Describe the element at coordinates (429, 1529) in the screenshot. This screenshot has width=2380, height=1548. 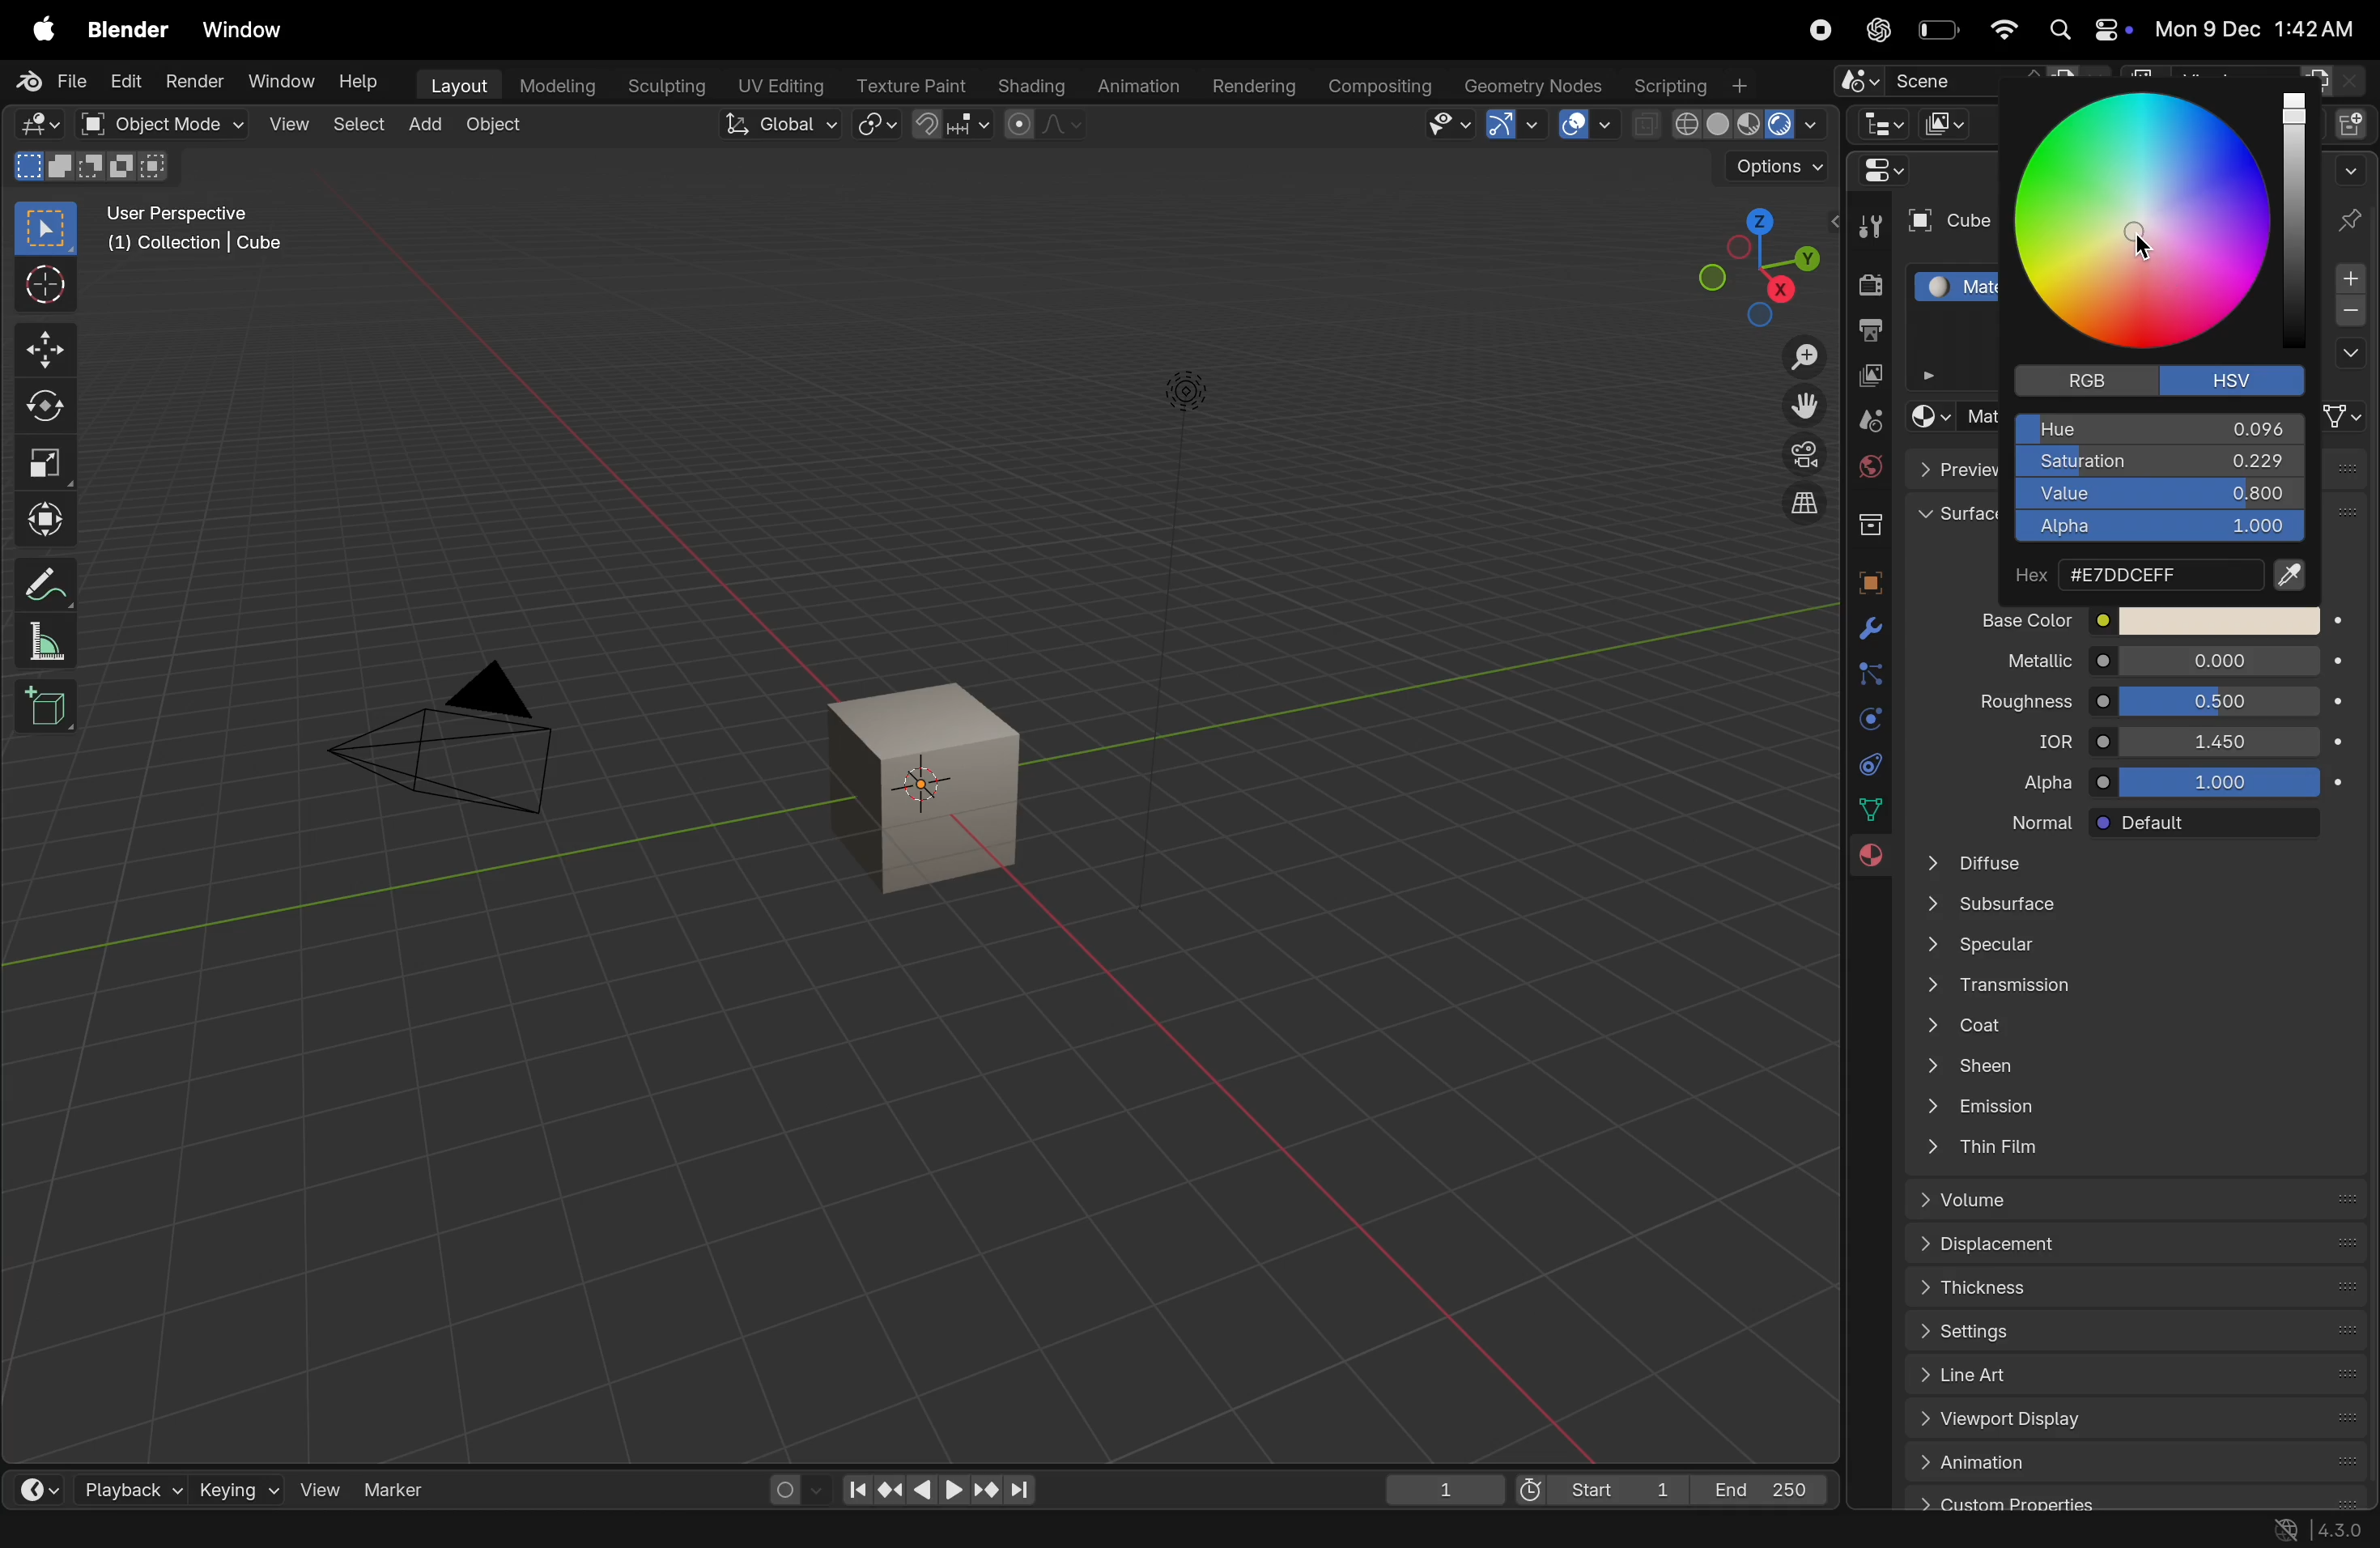
I see `context menu` at that location.